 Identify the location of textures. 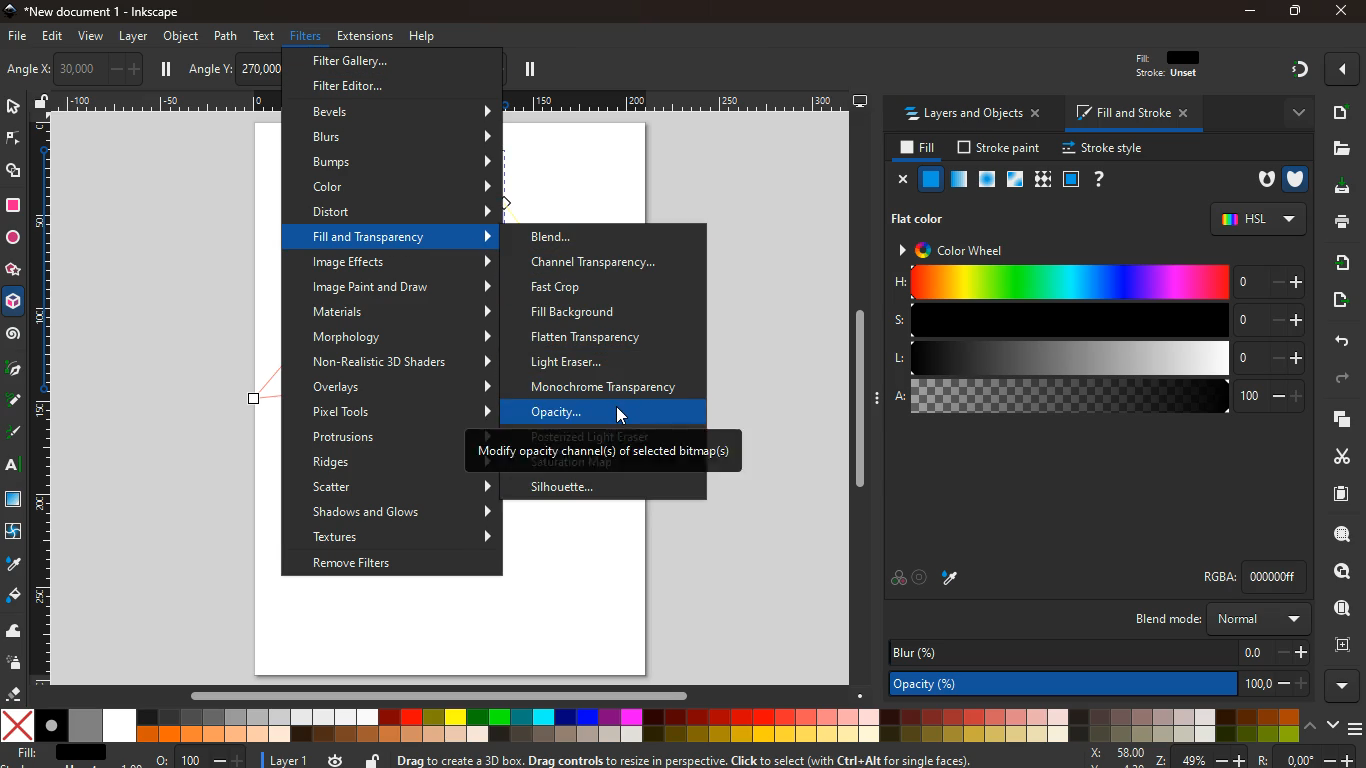
(404, 537).